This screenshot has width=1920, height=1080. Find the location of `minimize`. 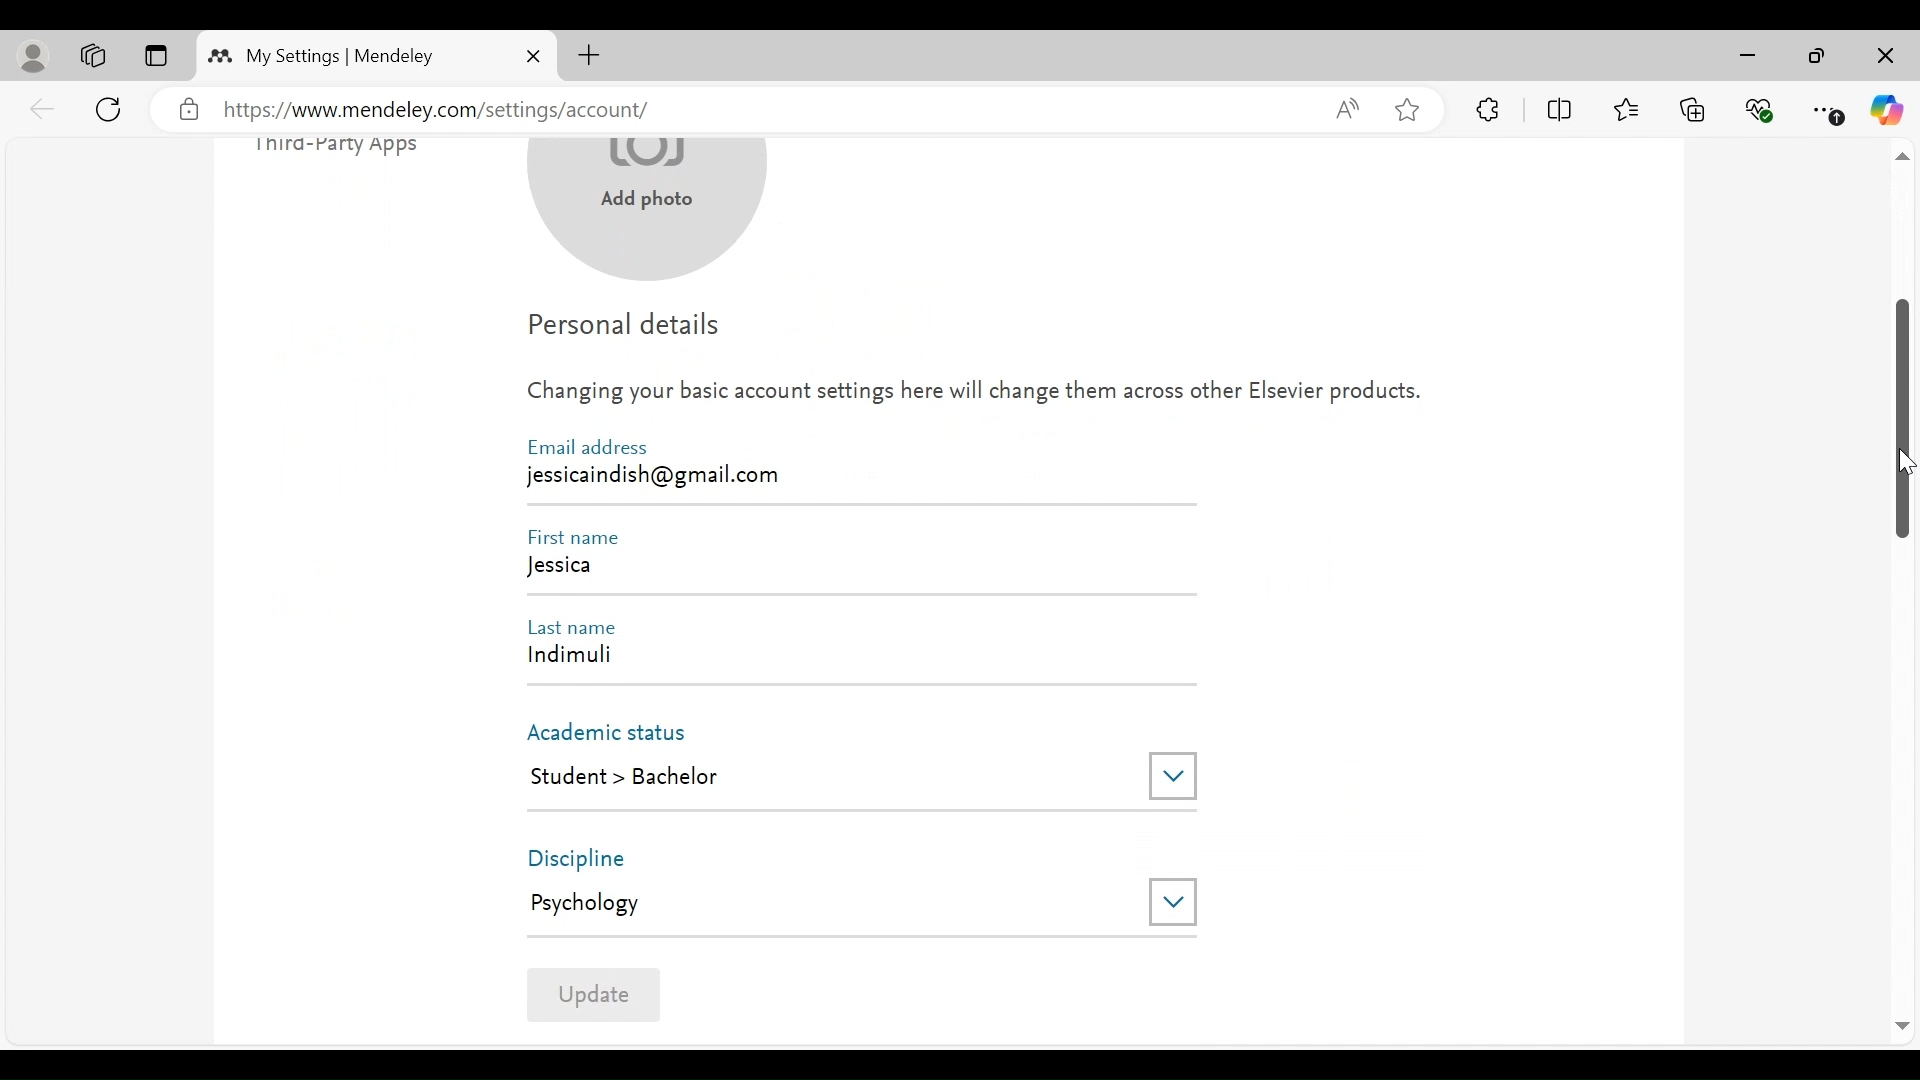

minimize is located at coordinates (1753, 56).